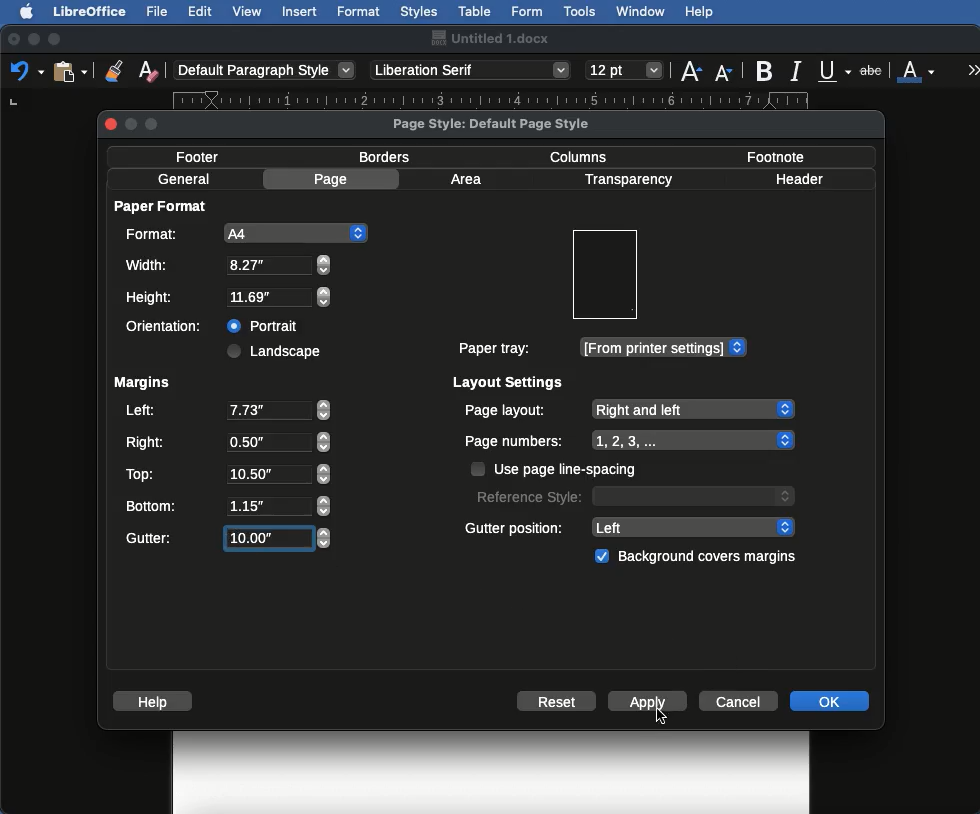  What do you see at coordinates (266, 70) in the screenshot?
I see `Paragraph style` at bounding box center [266, 70].